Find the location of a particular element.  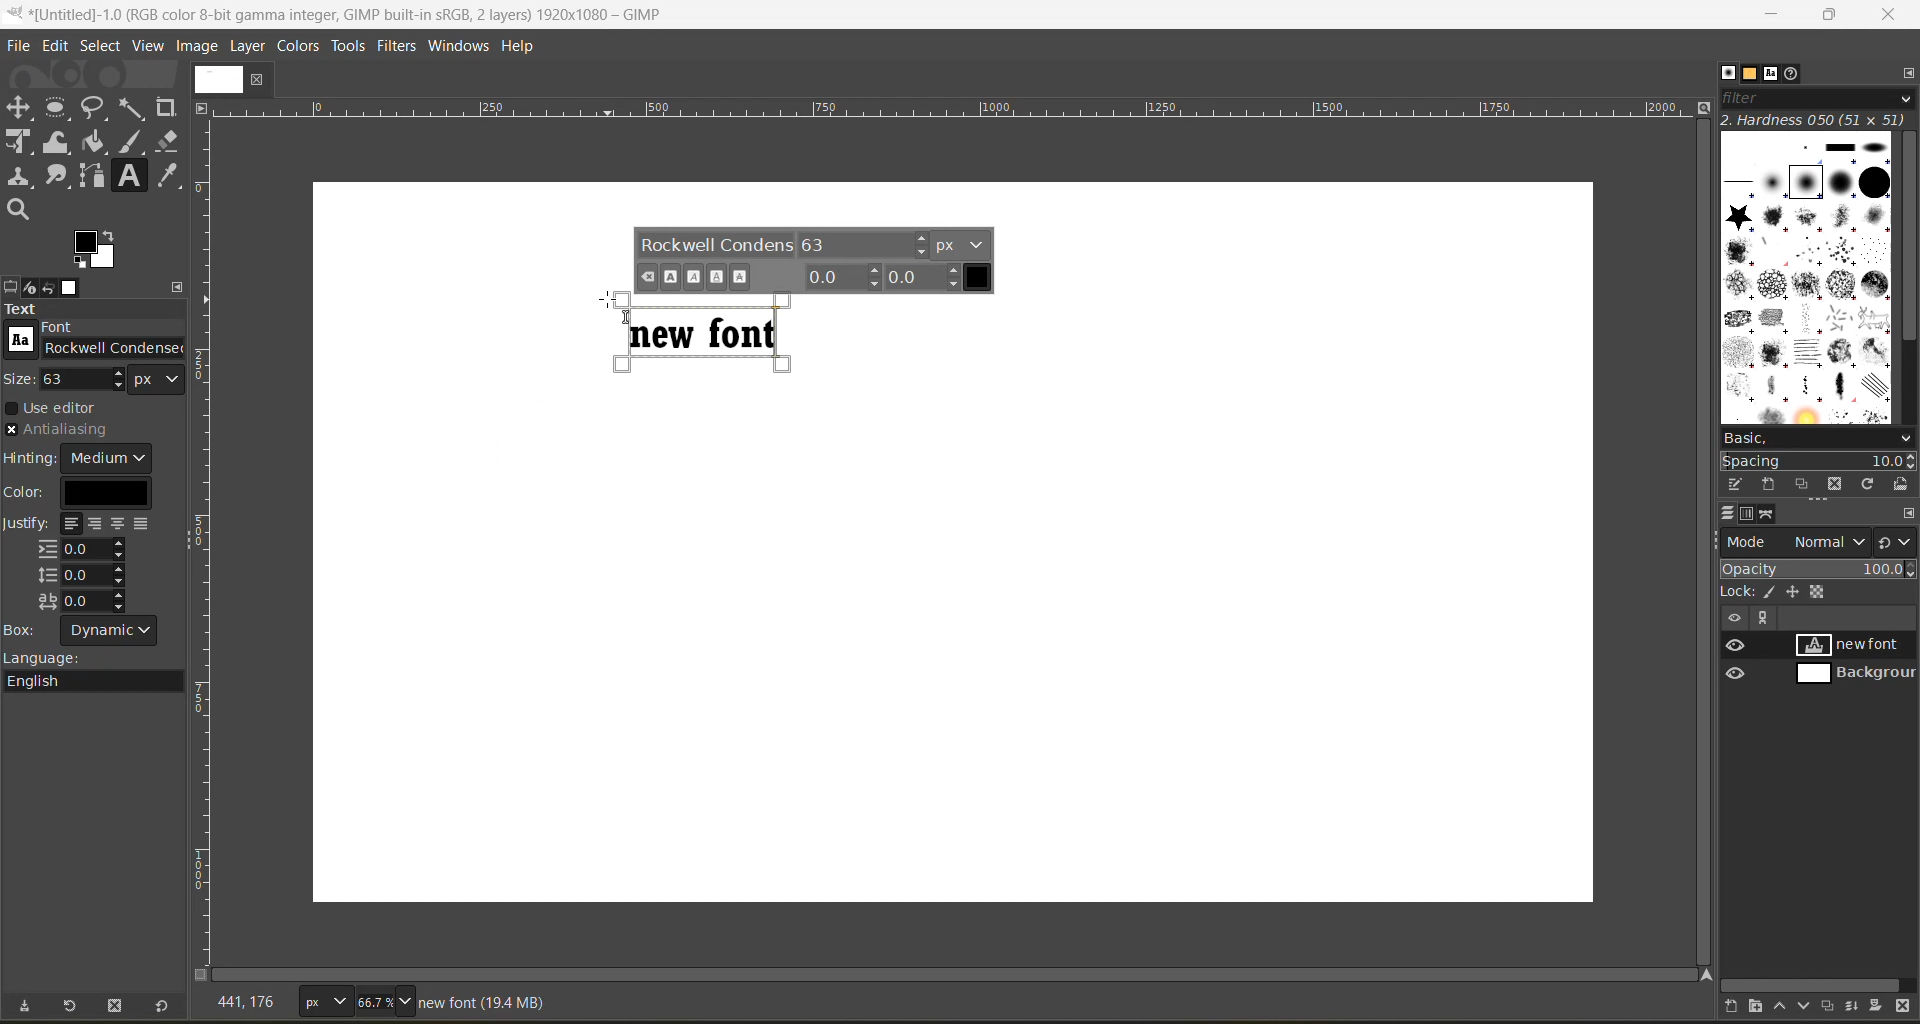

tools is located at coordinates (97, 160).